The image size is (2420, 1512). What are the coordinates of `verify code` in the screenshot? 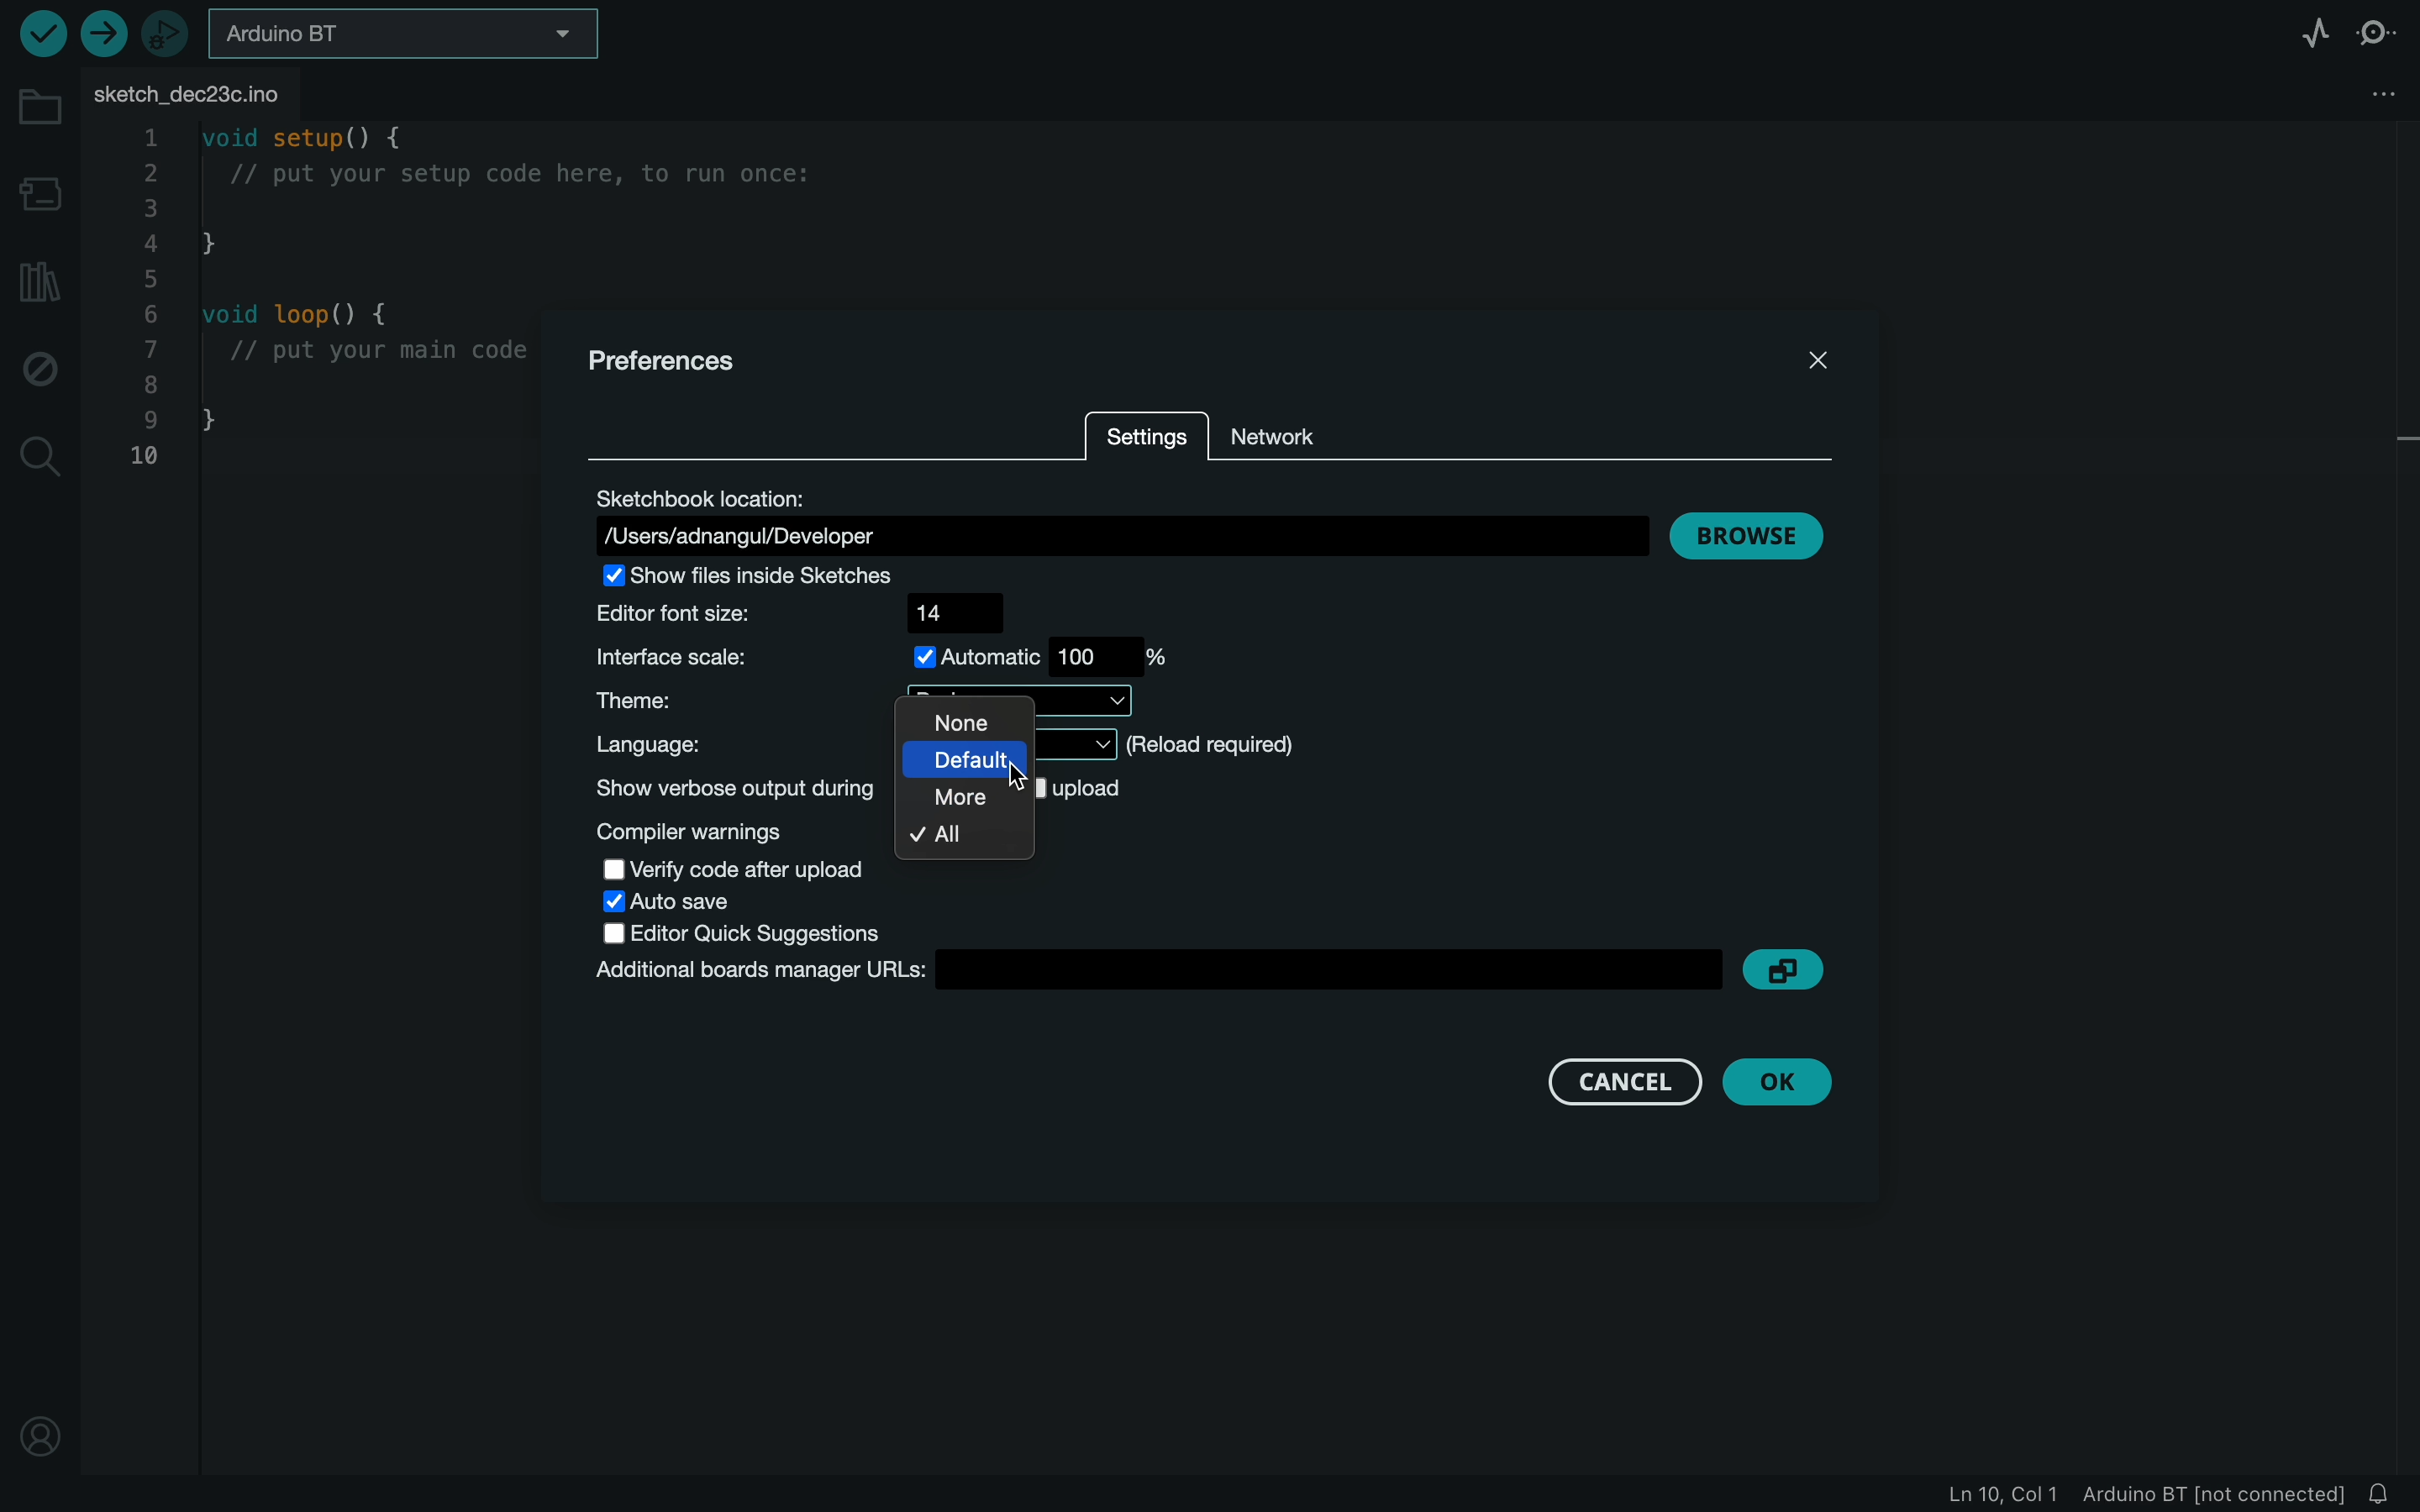 It's located at (727, 869).